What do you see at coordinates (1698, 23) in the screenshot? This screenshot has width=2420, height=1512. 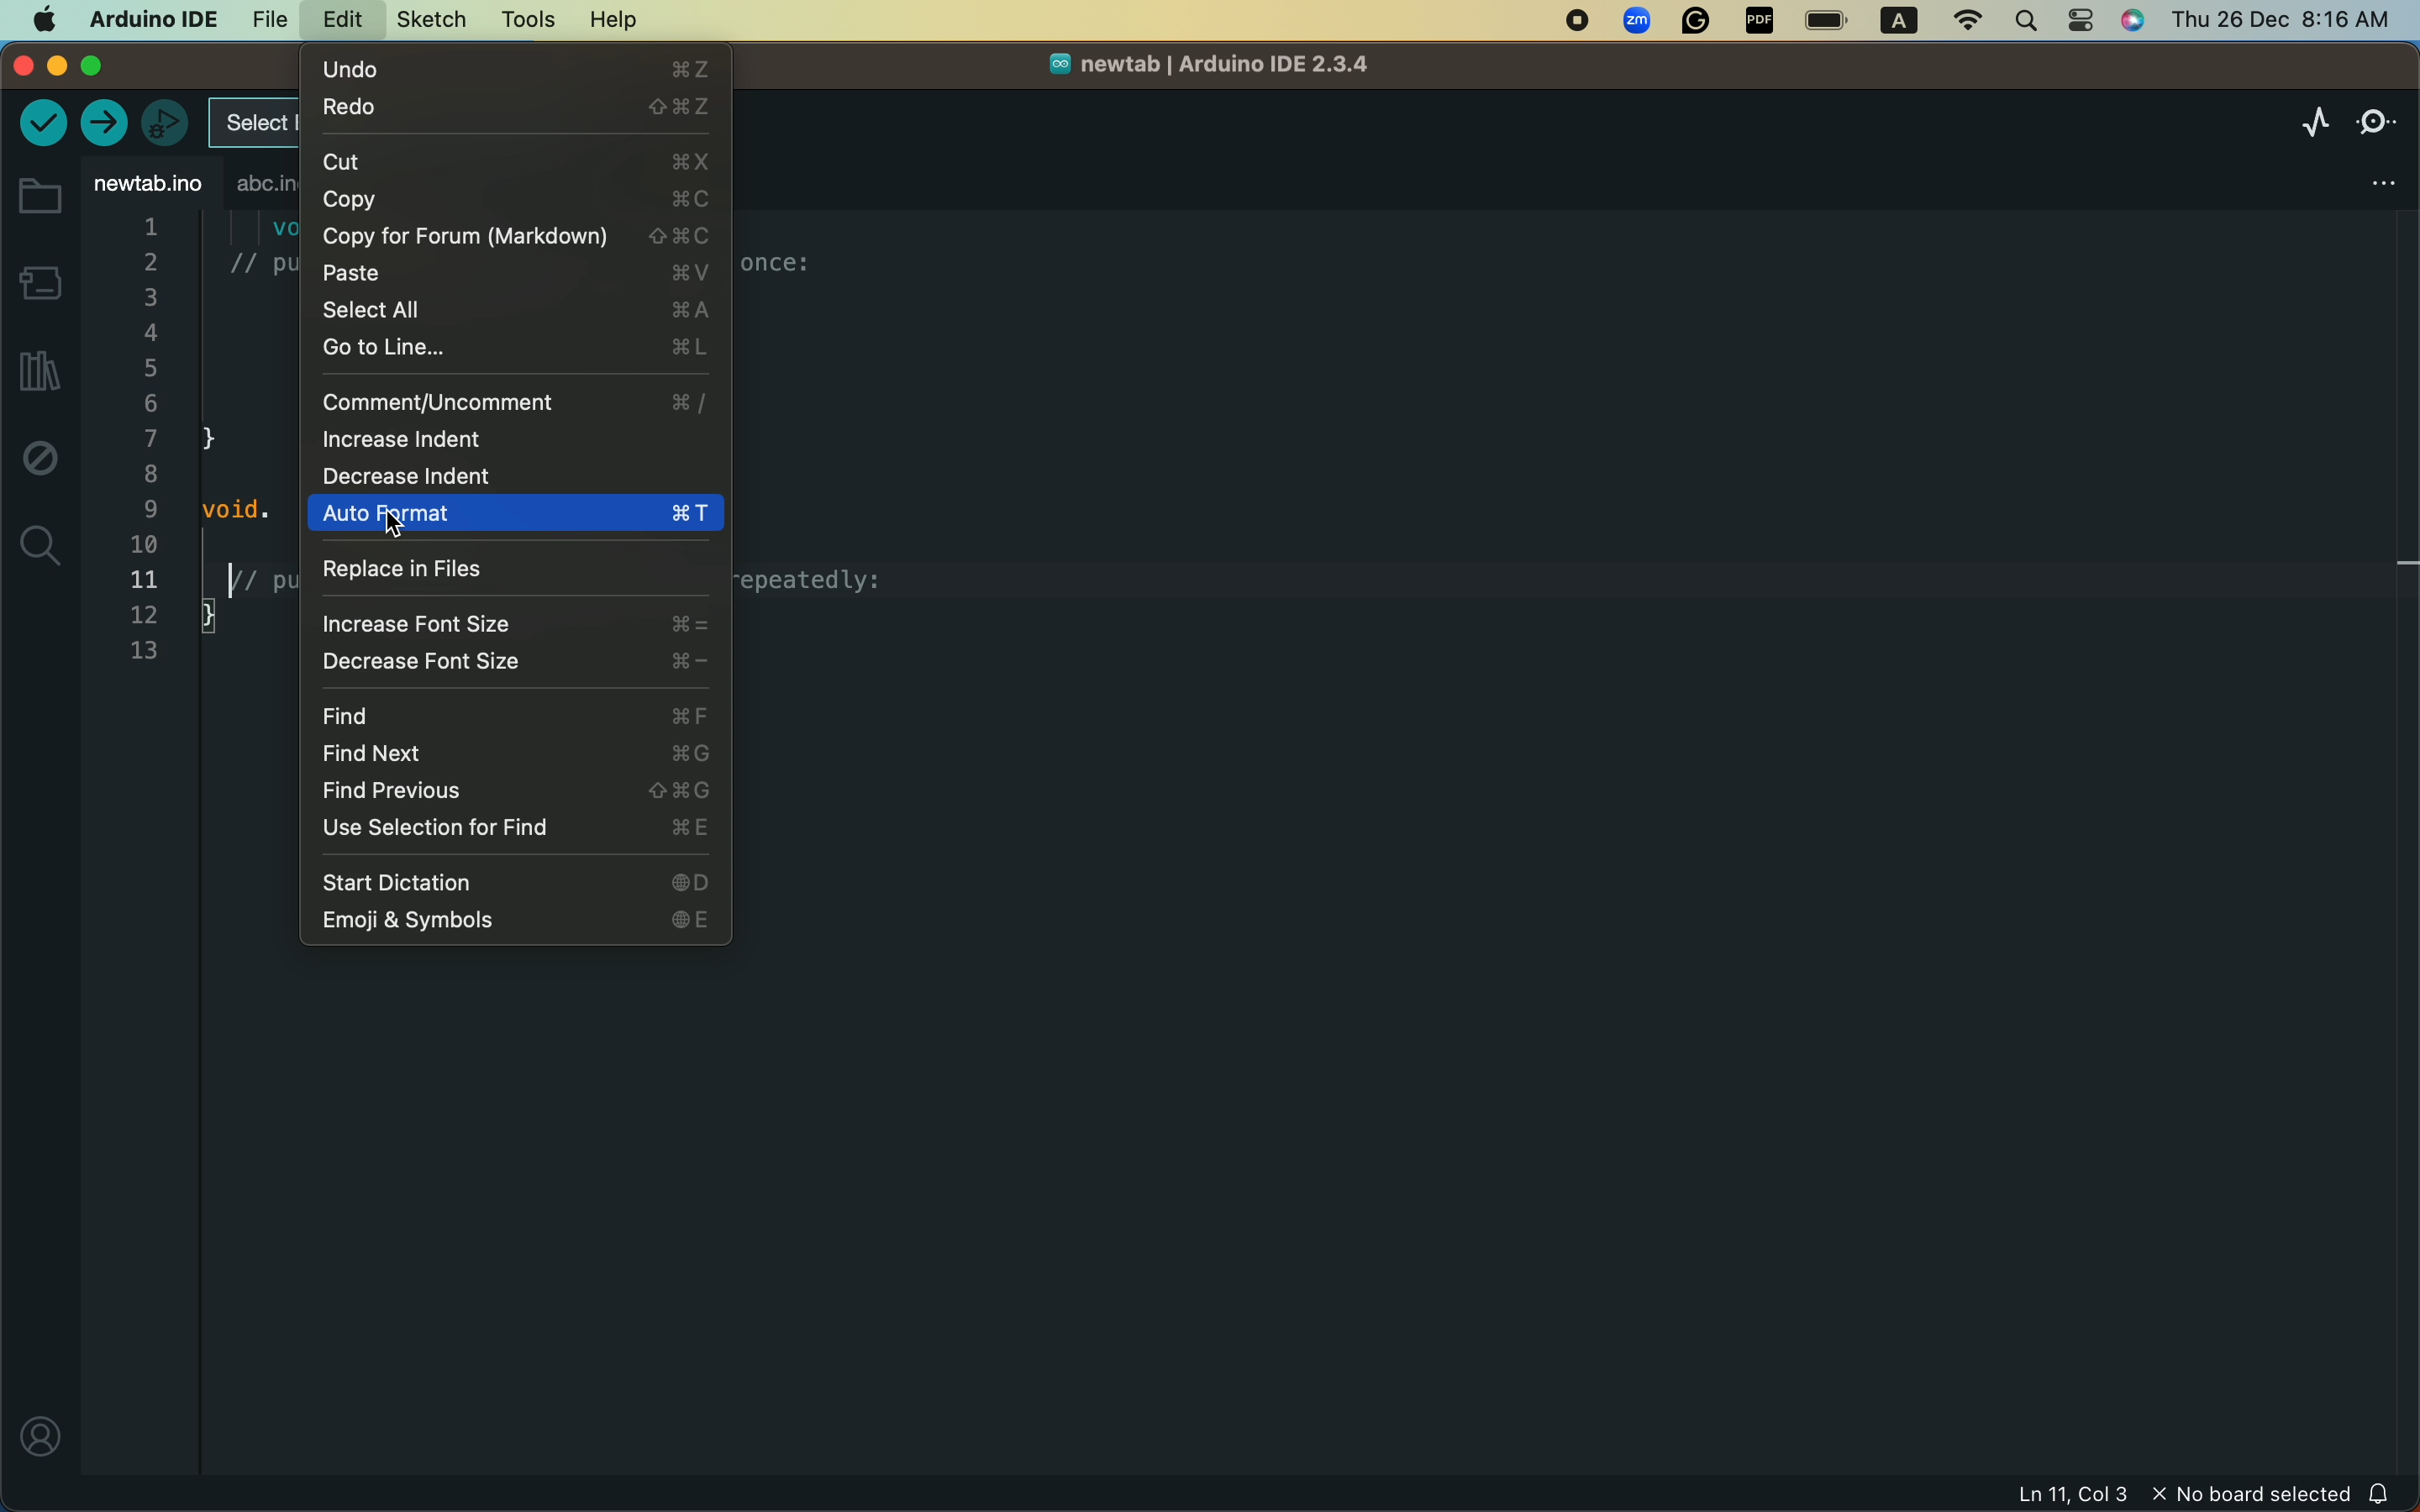 I see `` at bounding box center [1698, 23].